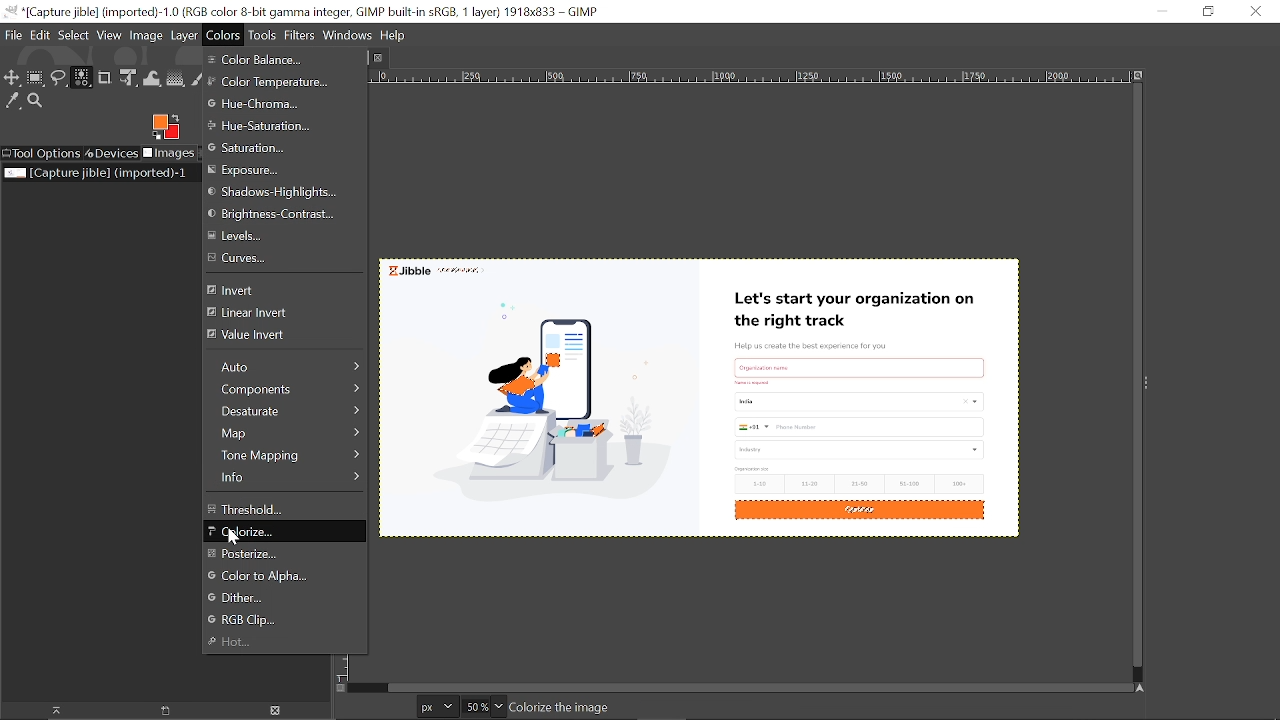 The height and width of the screenshot is (720, 1280). I want to click on Color balance, so click(266, 60).